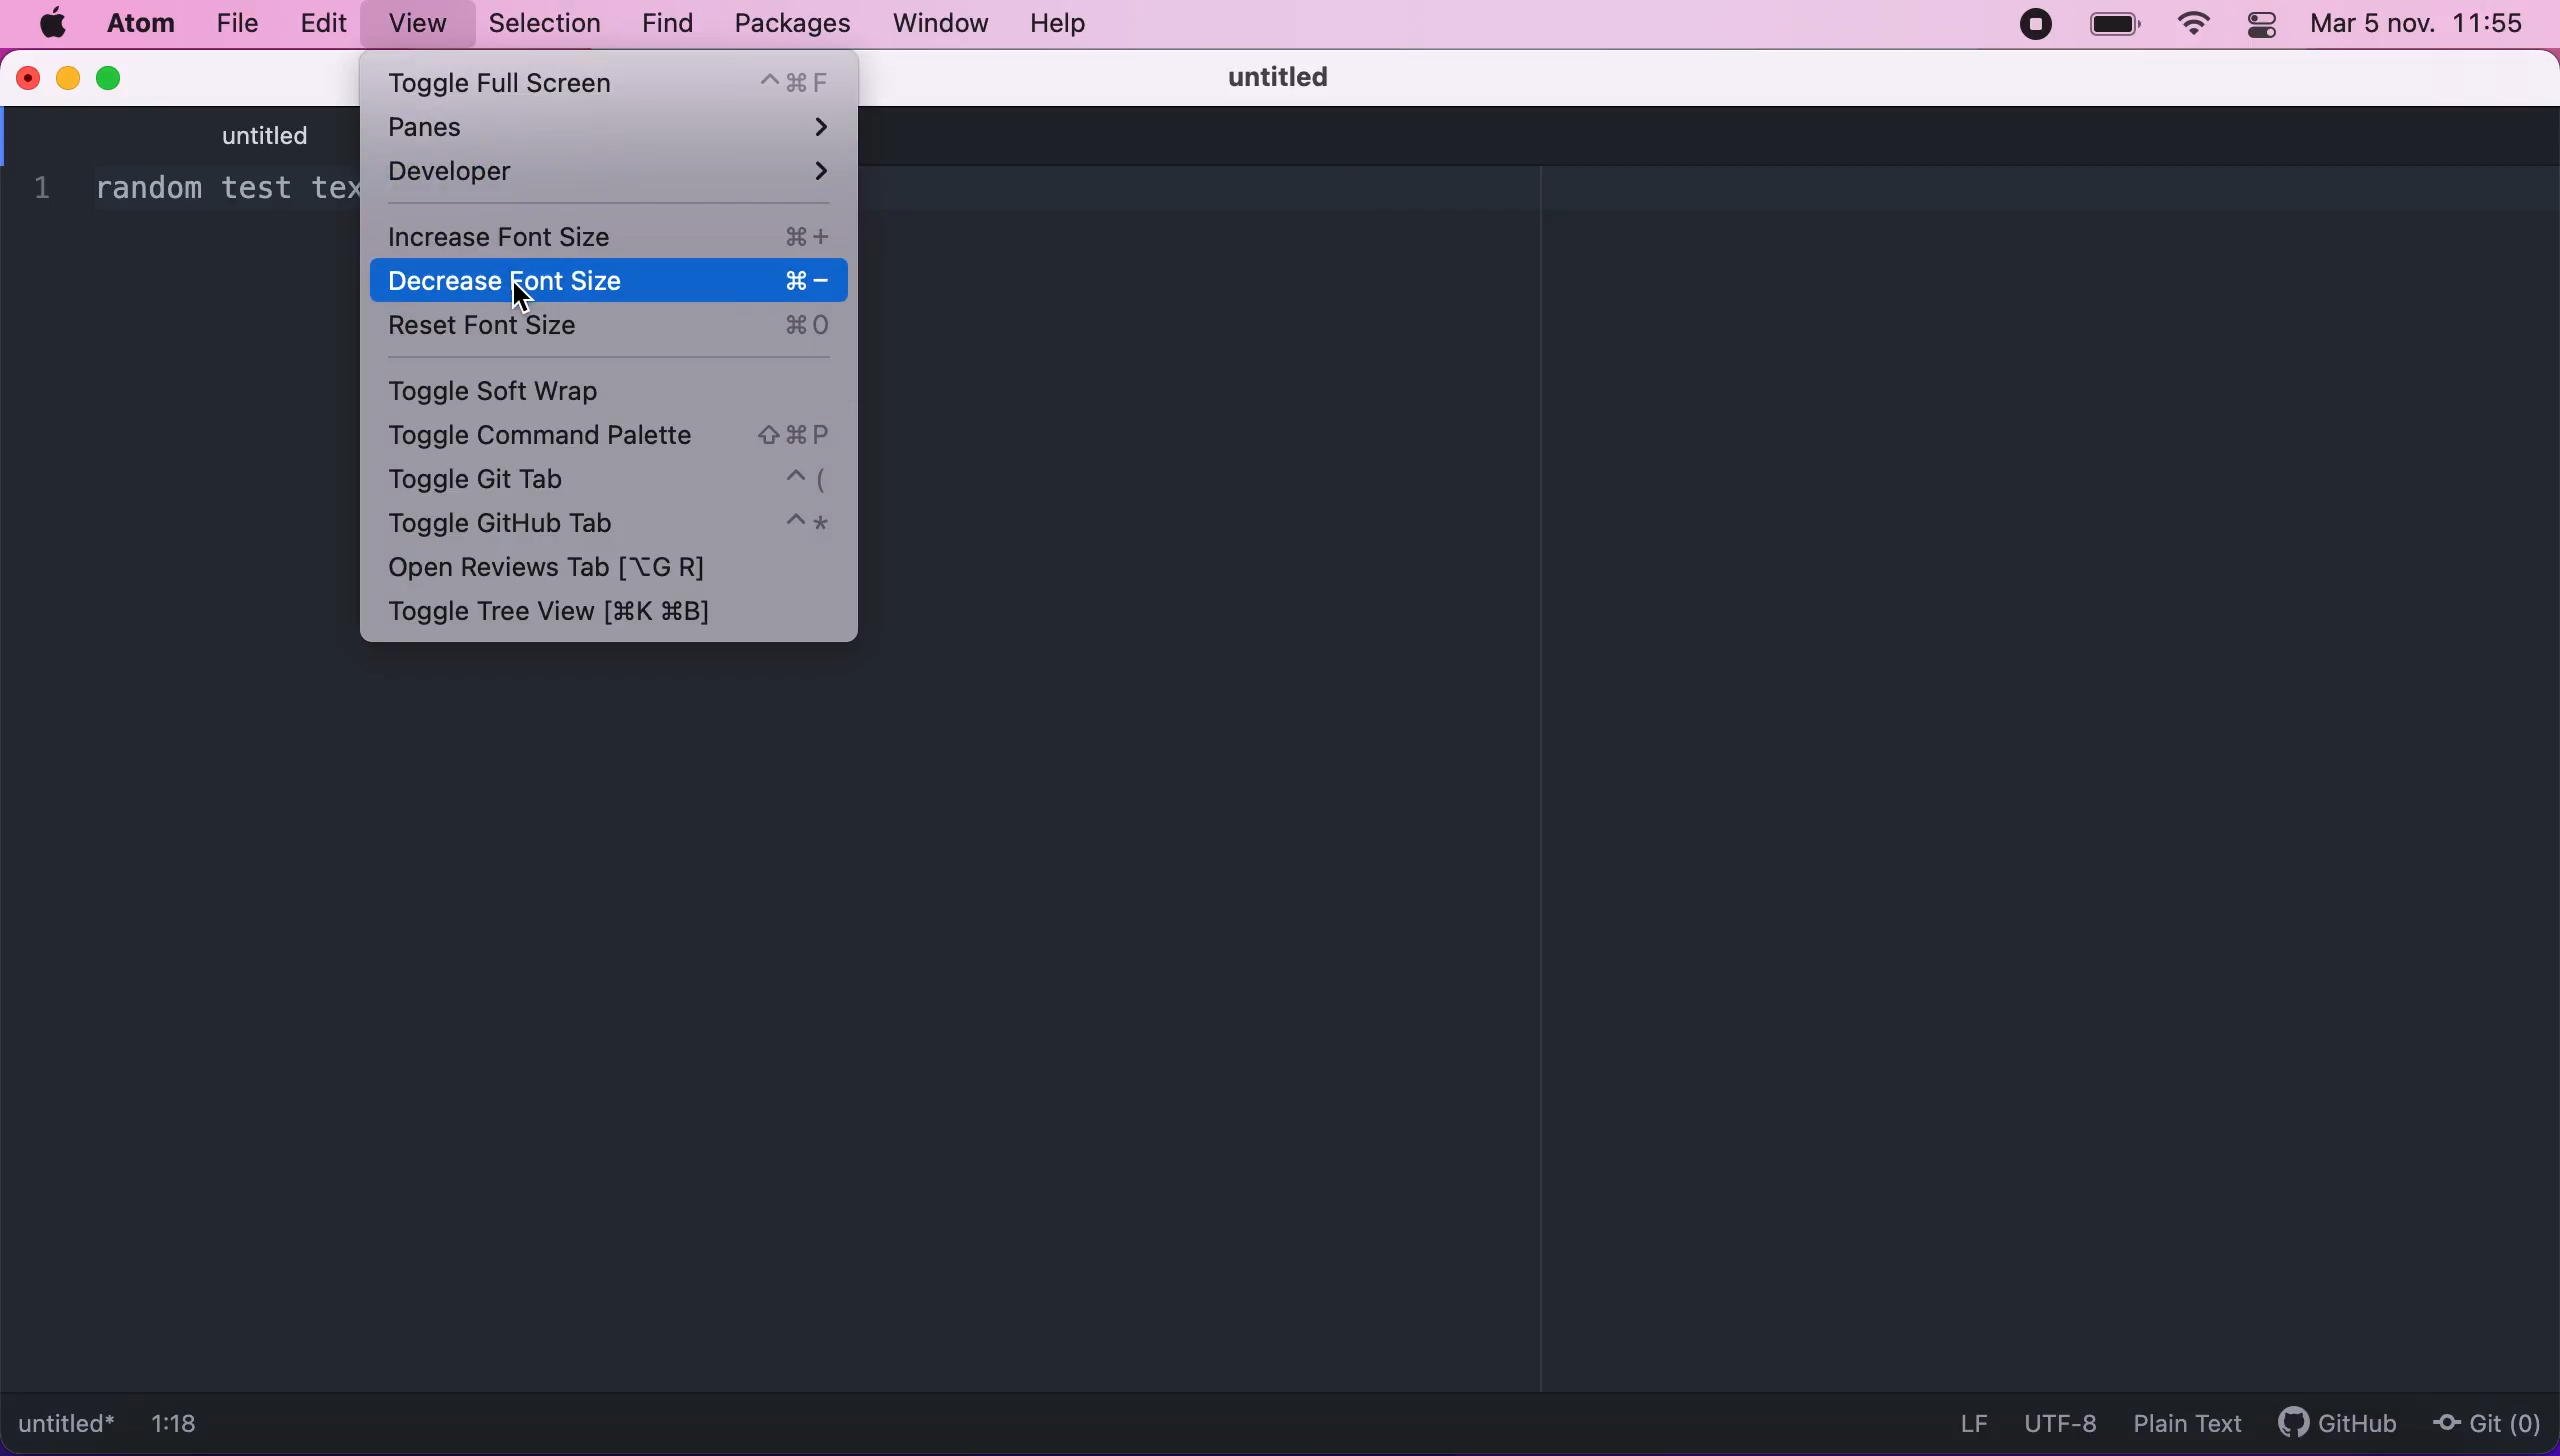 The width and height of the screenshot is (2560, 1456). Describe the element at coordinates (586, 569) in the screenshot. I see `open reviews tab` at that location.